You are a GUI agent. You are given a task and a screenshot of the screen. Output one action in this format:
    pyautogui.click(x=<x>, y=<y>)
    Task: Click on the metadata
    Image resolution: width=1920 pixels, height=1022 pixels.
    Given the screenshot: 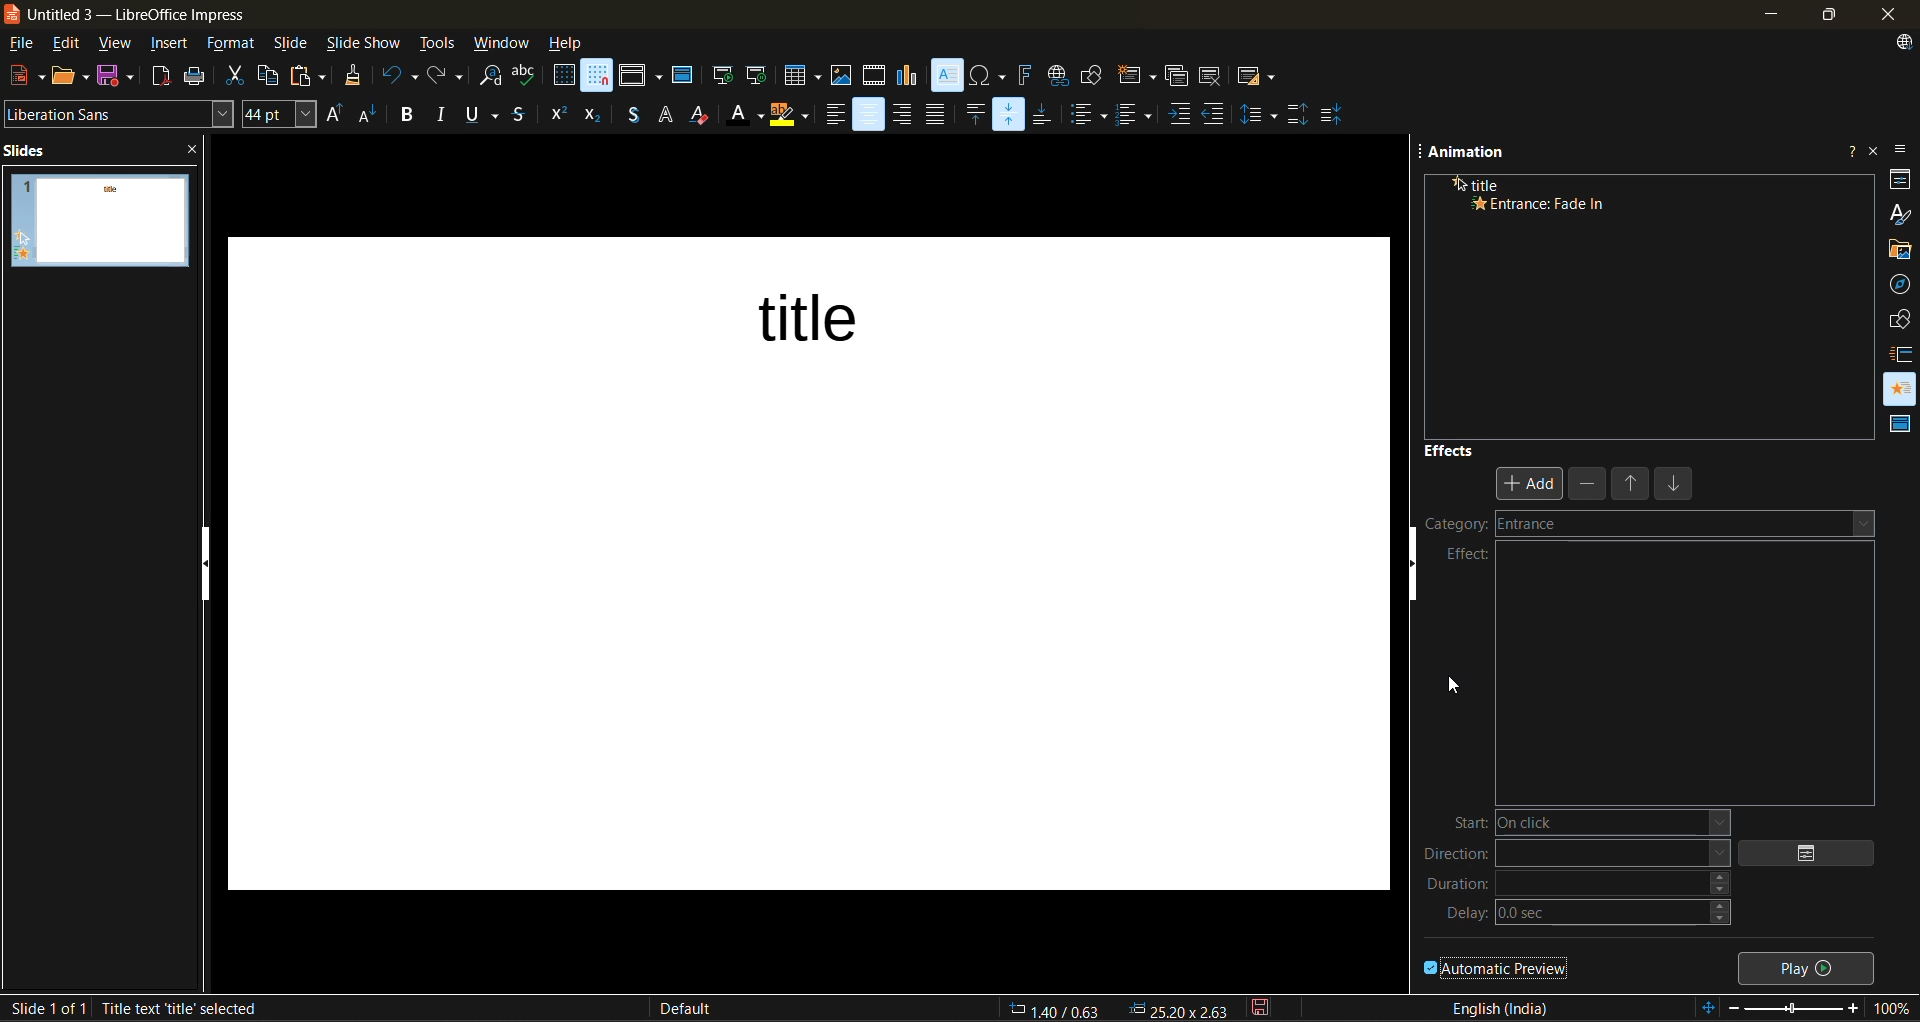 What is the action you would take?
    pyautogui.click(x=245, y=1008)
    